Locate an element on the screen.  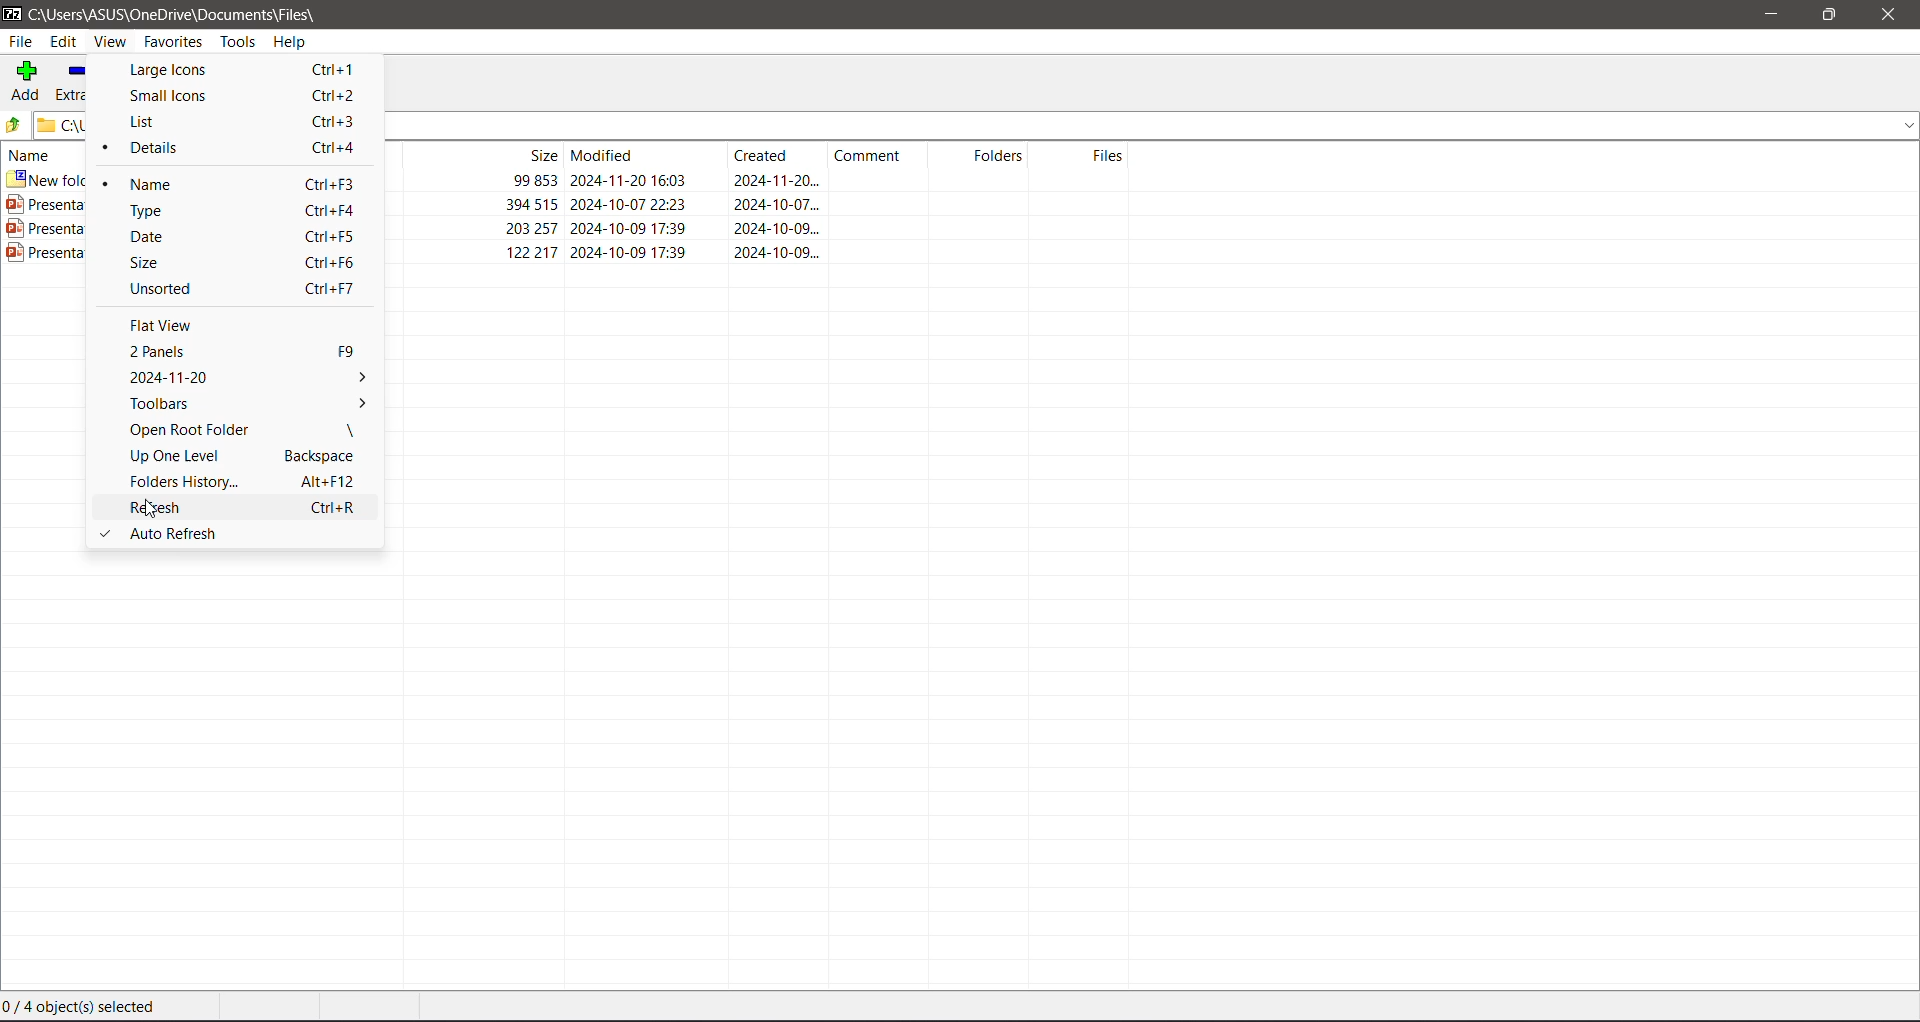
Details is located at coordinates (166, 150).